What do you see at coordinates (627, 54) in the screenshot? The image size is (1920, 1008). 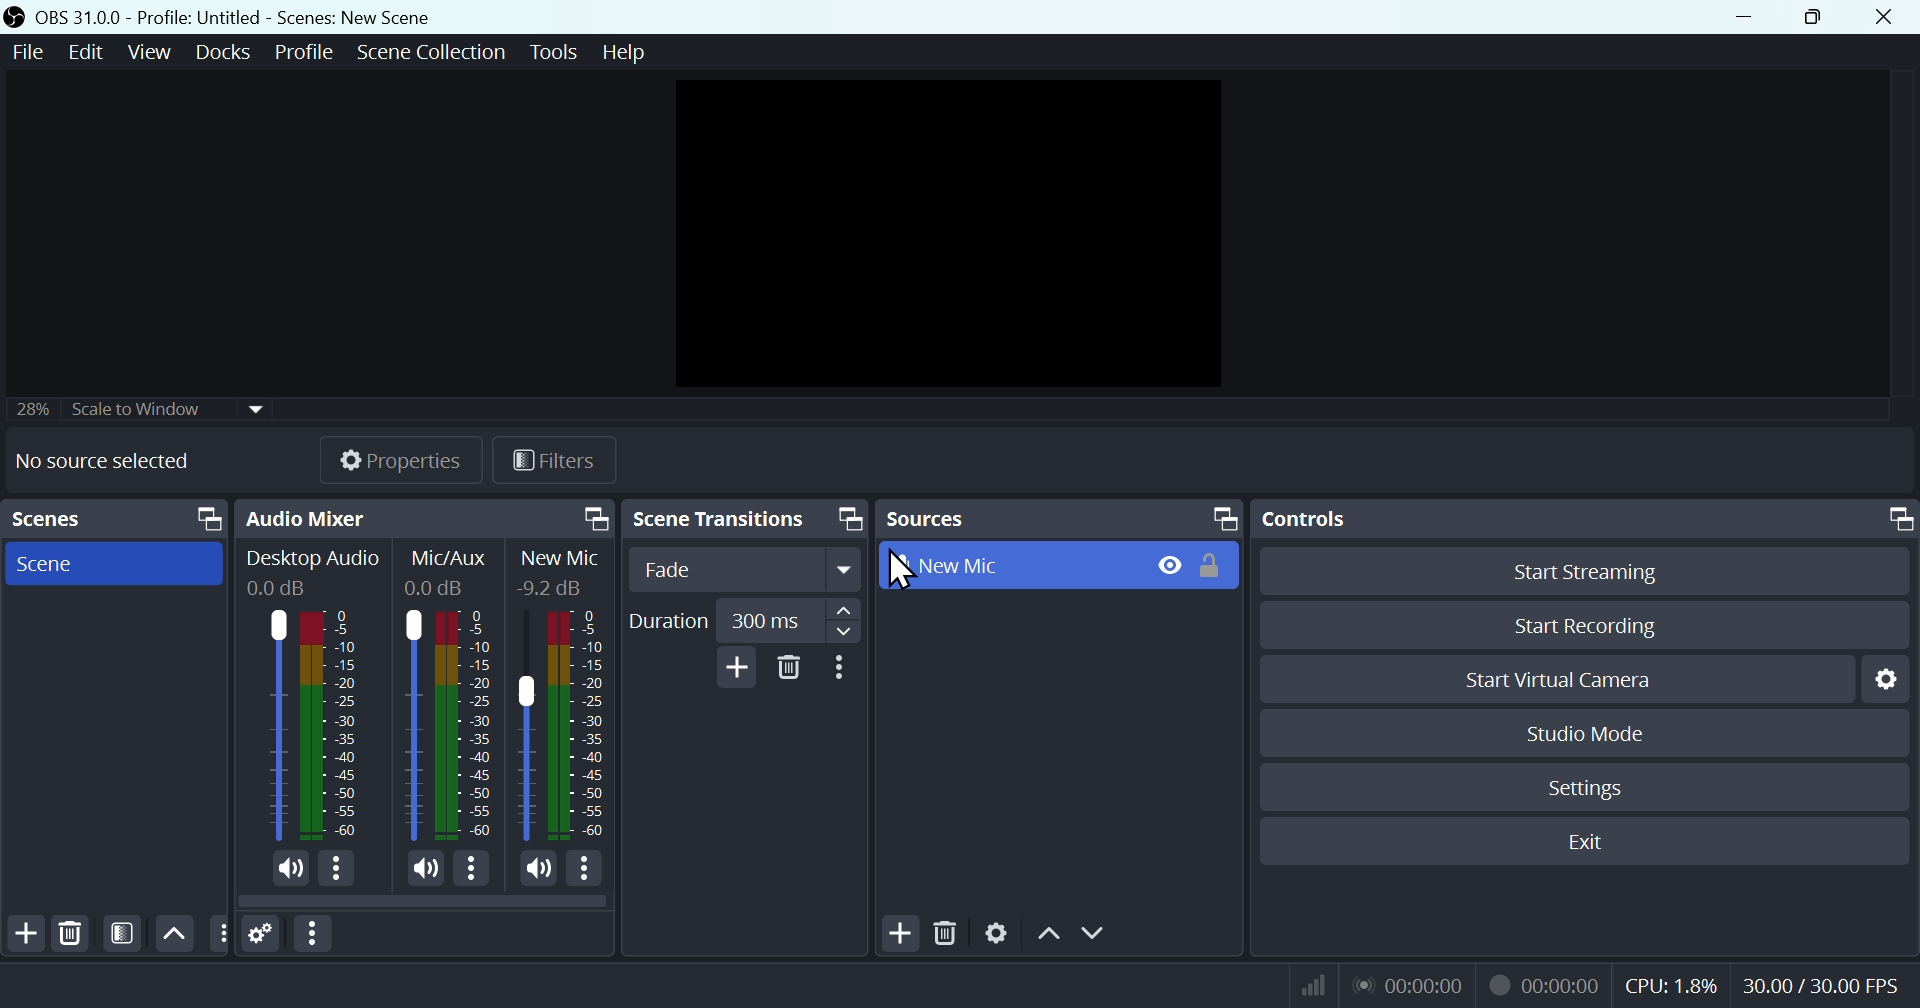 I see `Help` at bounding box center [627, 54].